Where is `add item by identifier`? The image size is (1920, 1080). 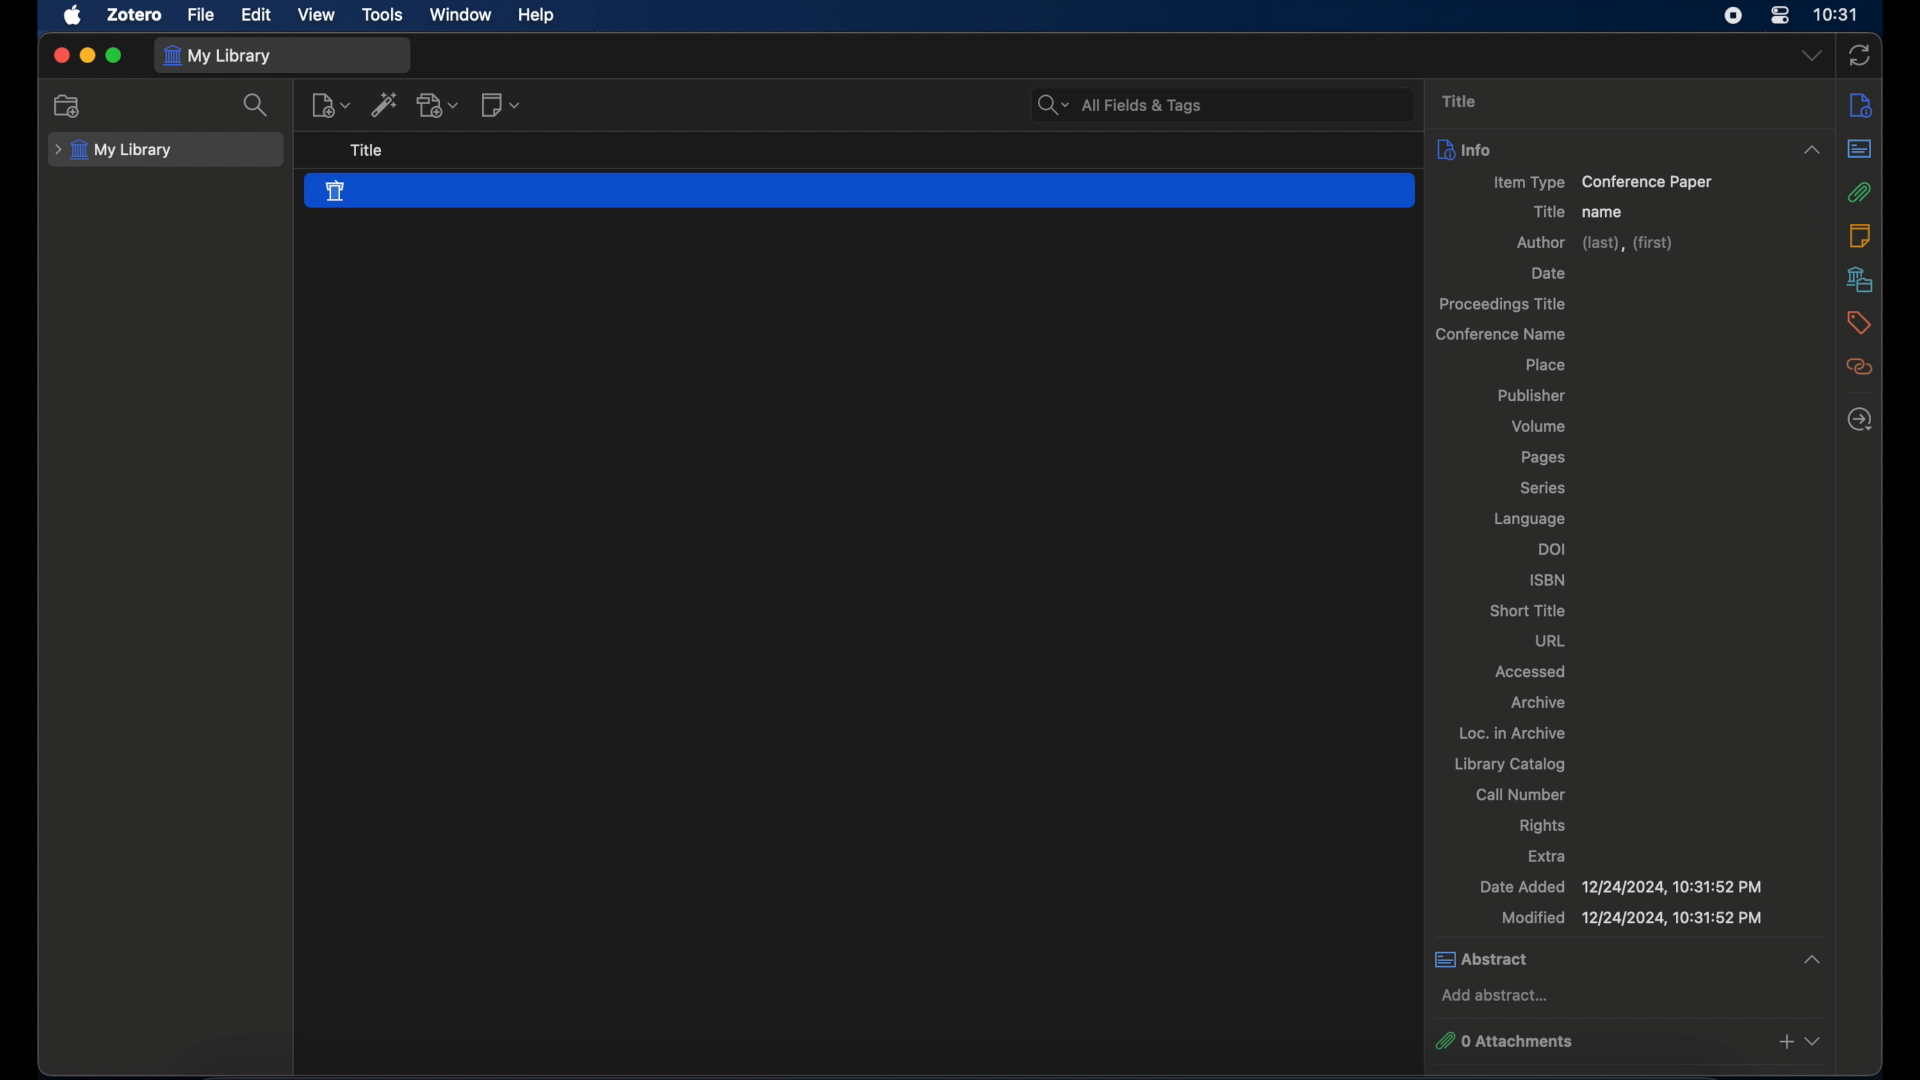 add item by identifier is located at coordinates (386, 104).